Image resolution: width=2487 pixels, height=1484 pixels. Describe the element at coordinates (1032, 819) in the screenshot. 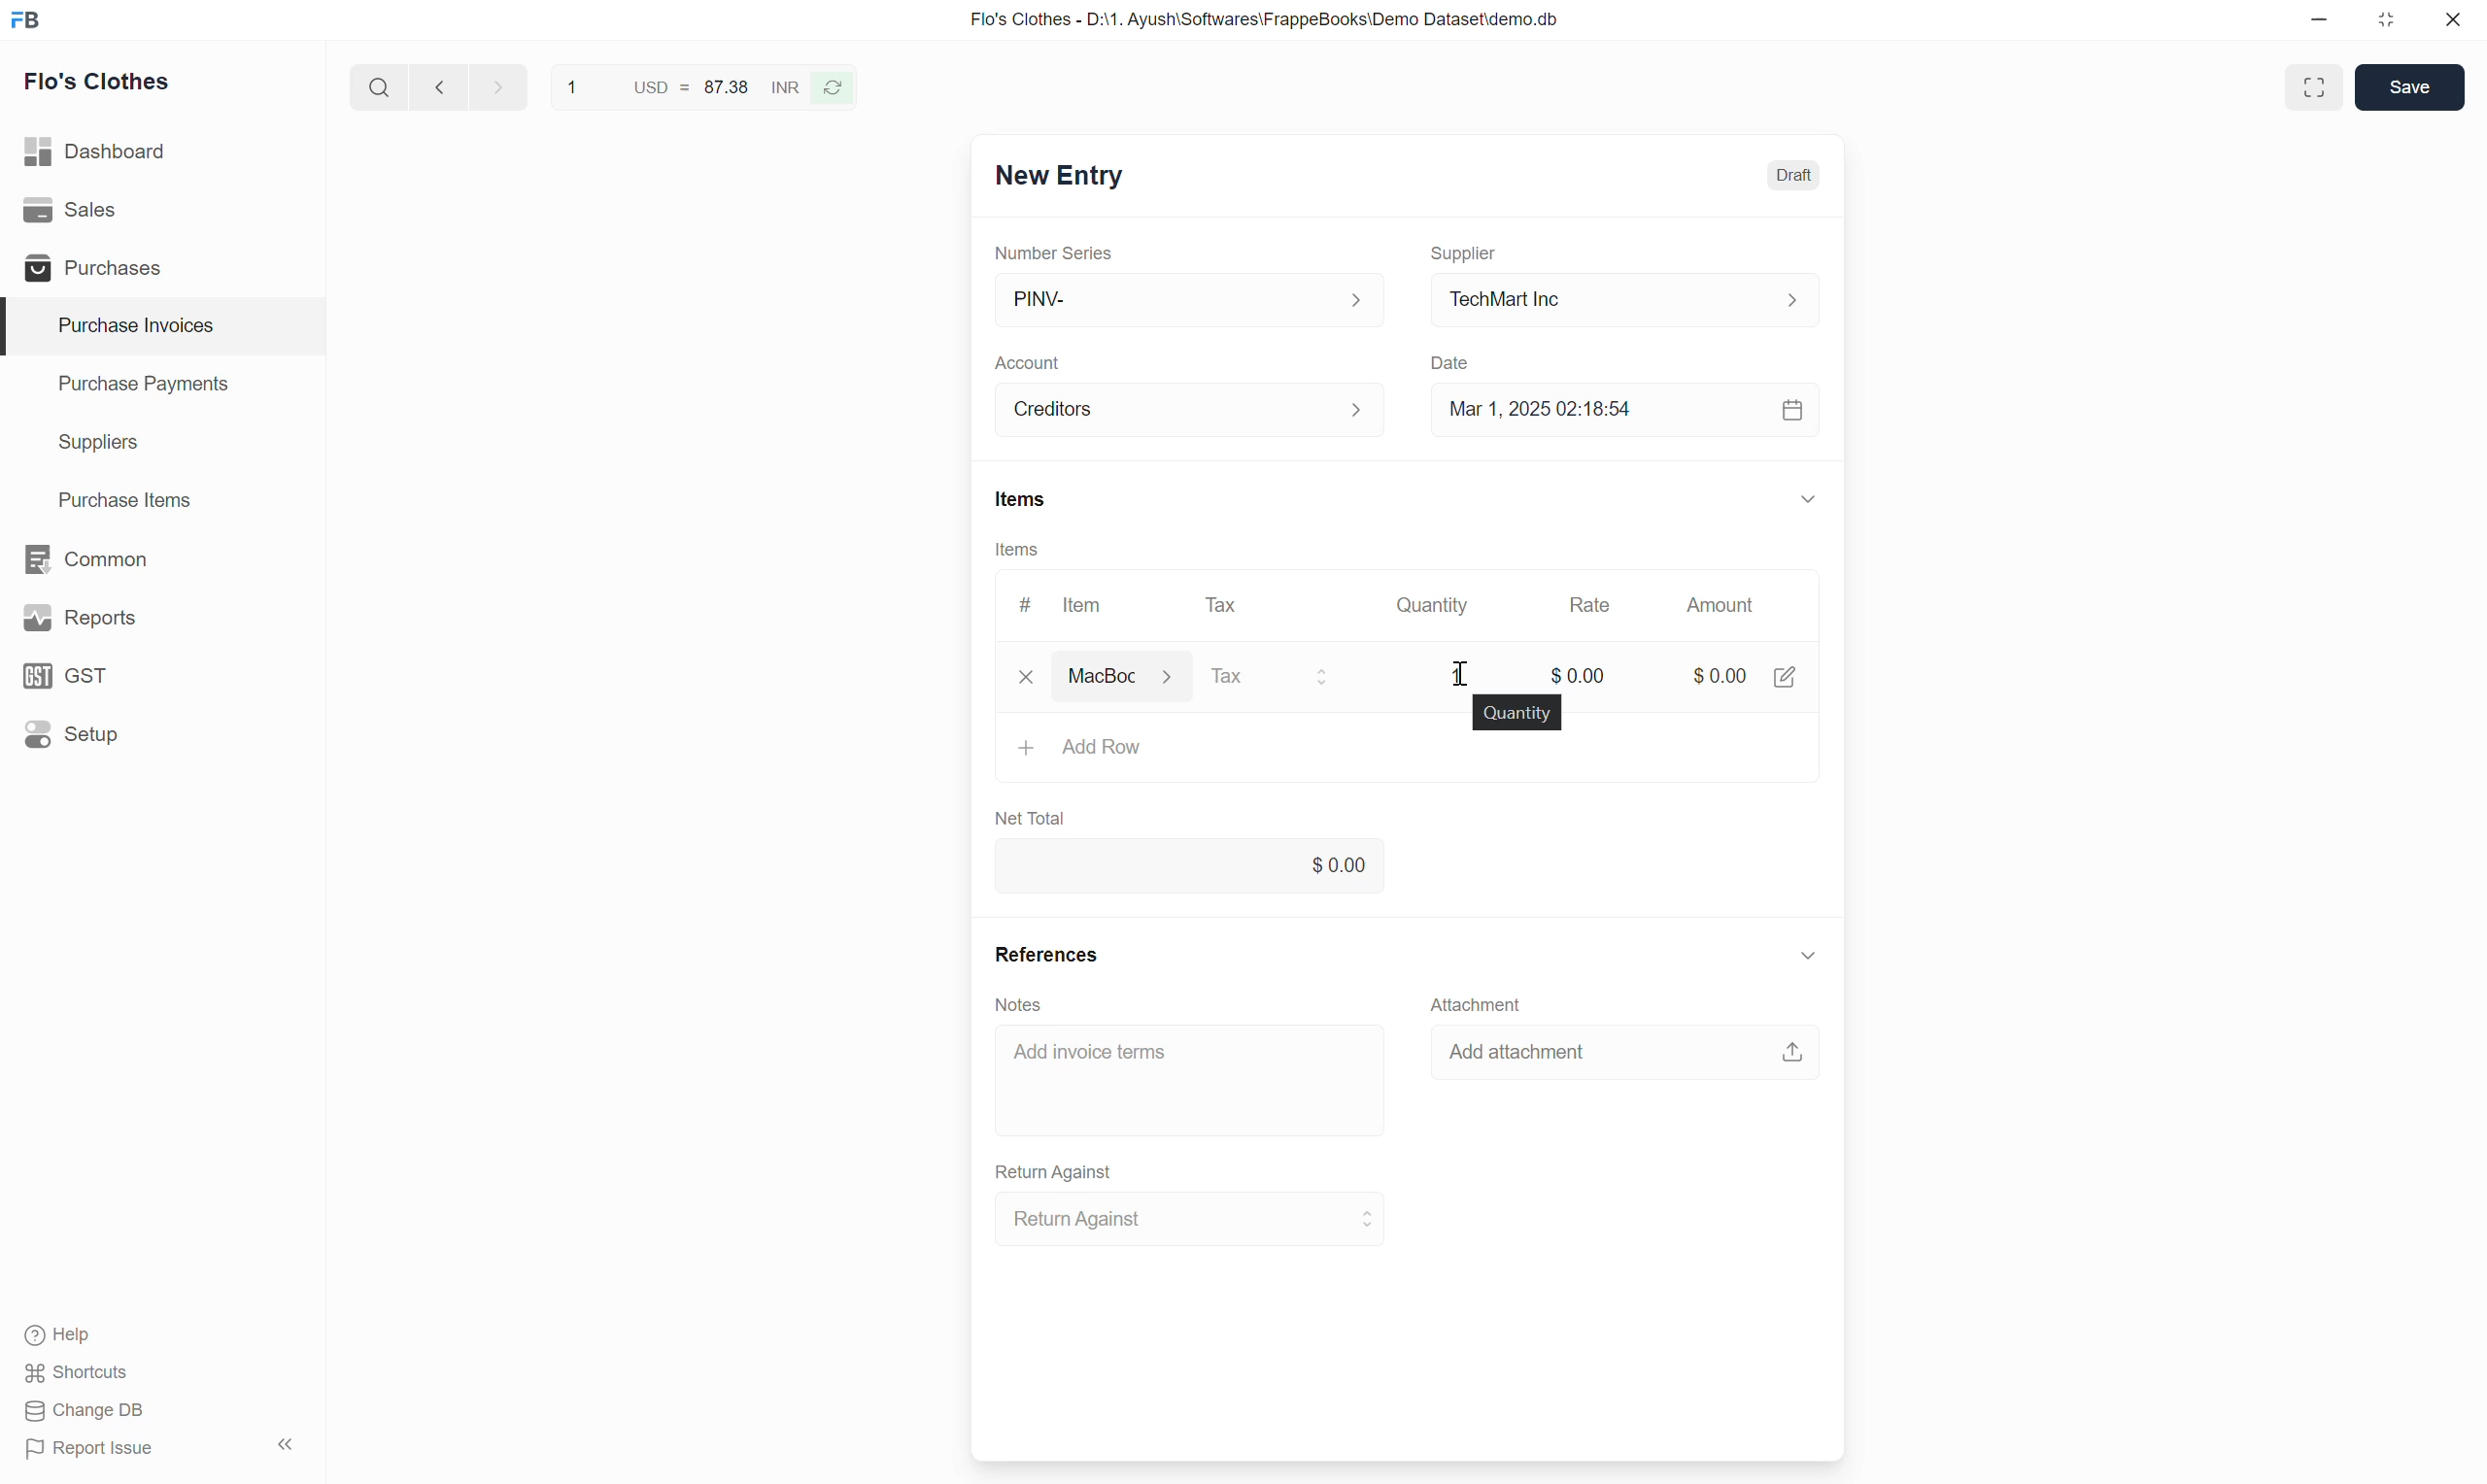

I see `Net Total` at that location.